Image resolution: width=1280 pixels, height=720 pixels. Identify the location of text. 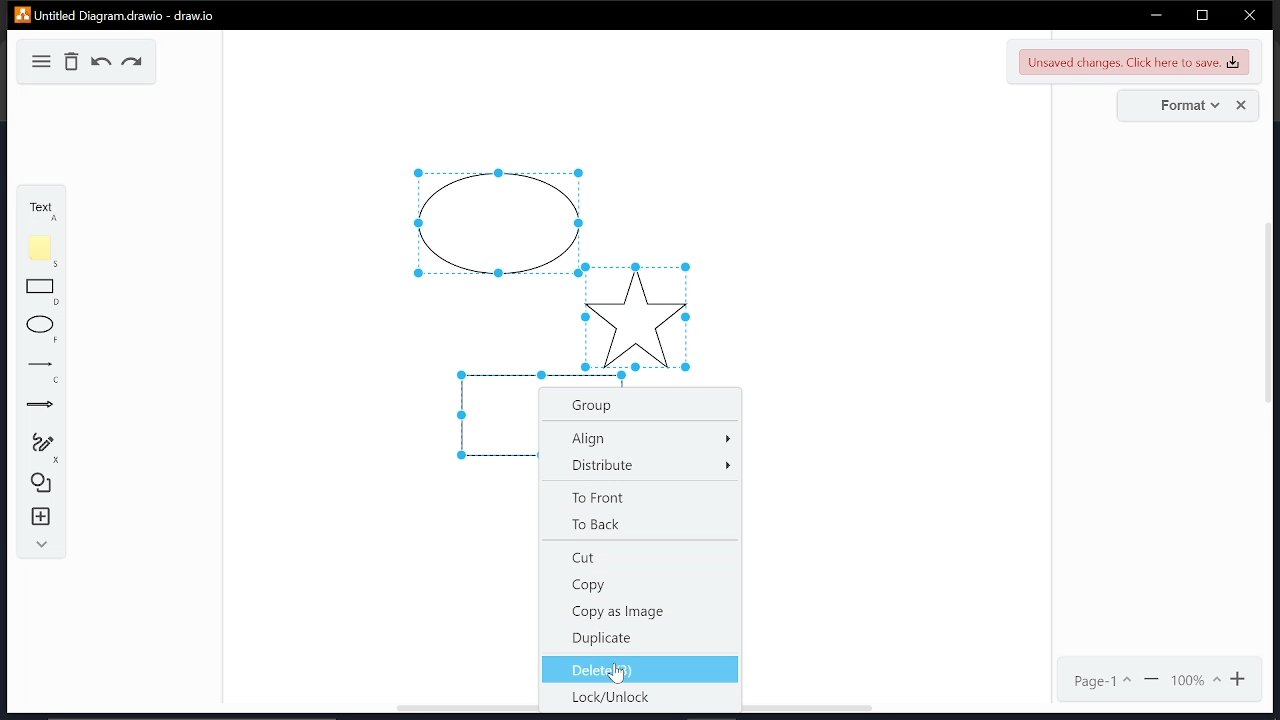
(38, 209).